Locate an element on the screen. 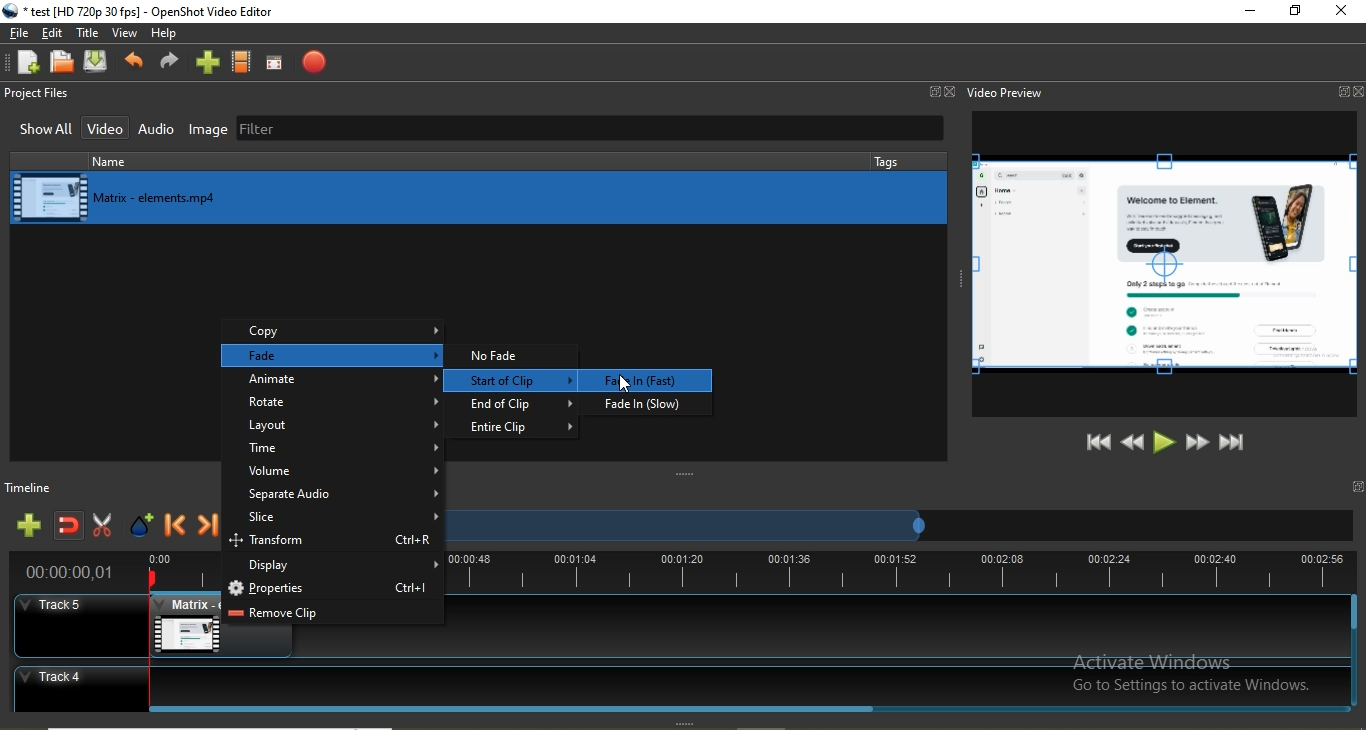 The height and width of the screenshot is (730, 1366). Close is located at coordinates (952, 91).